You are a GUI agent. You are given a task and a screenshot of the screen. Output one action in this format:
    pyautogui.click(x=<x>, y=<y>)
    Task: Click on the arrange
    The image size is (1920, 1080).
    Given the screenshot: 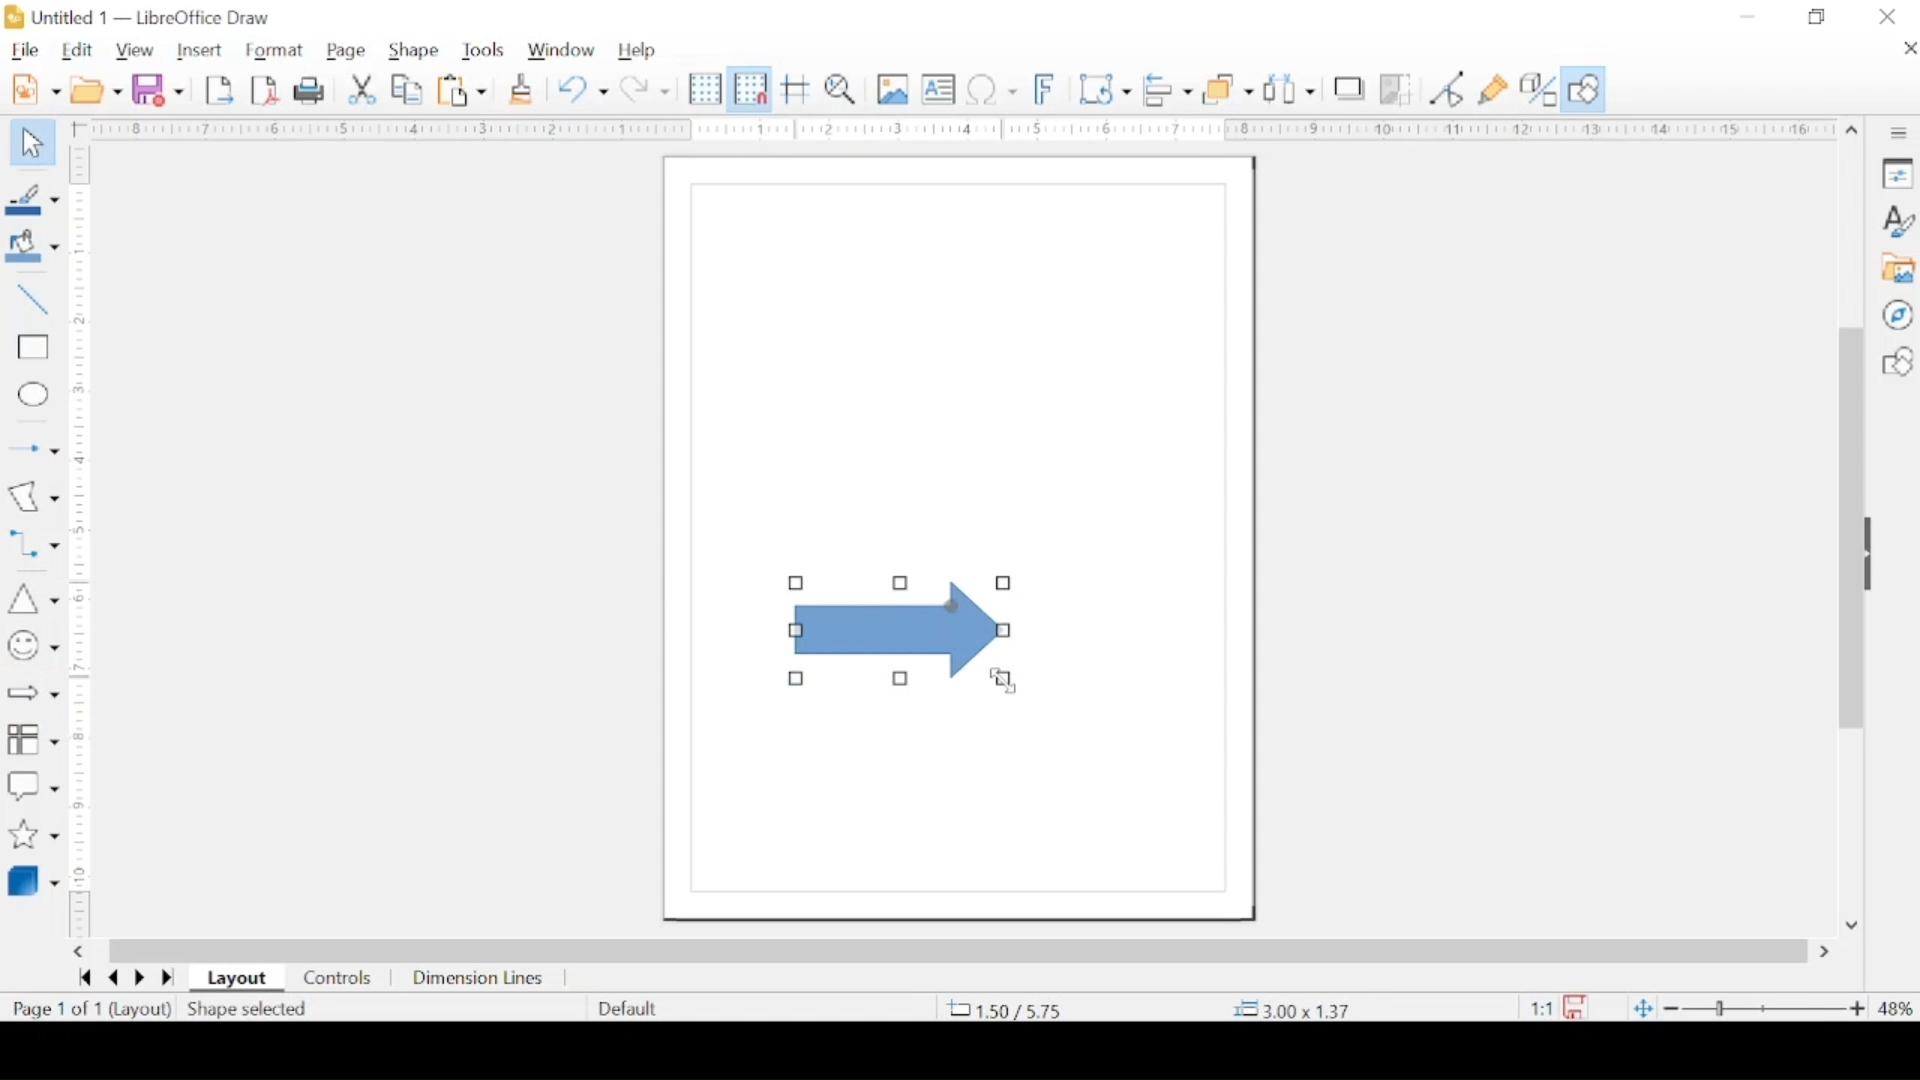 What is the action you would take?
    pyautogui.click(x=1230, y=87)
    